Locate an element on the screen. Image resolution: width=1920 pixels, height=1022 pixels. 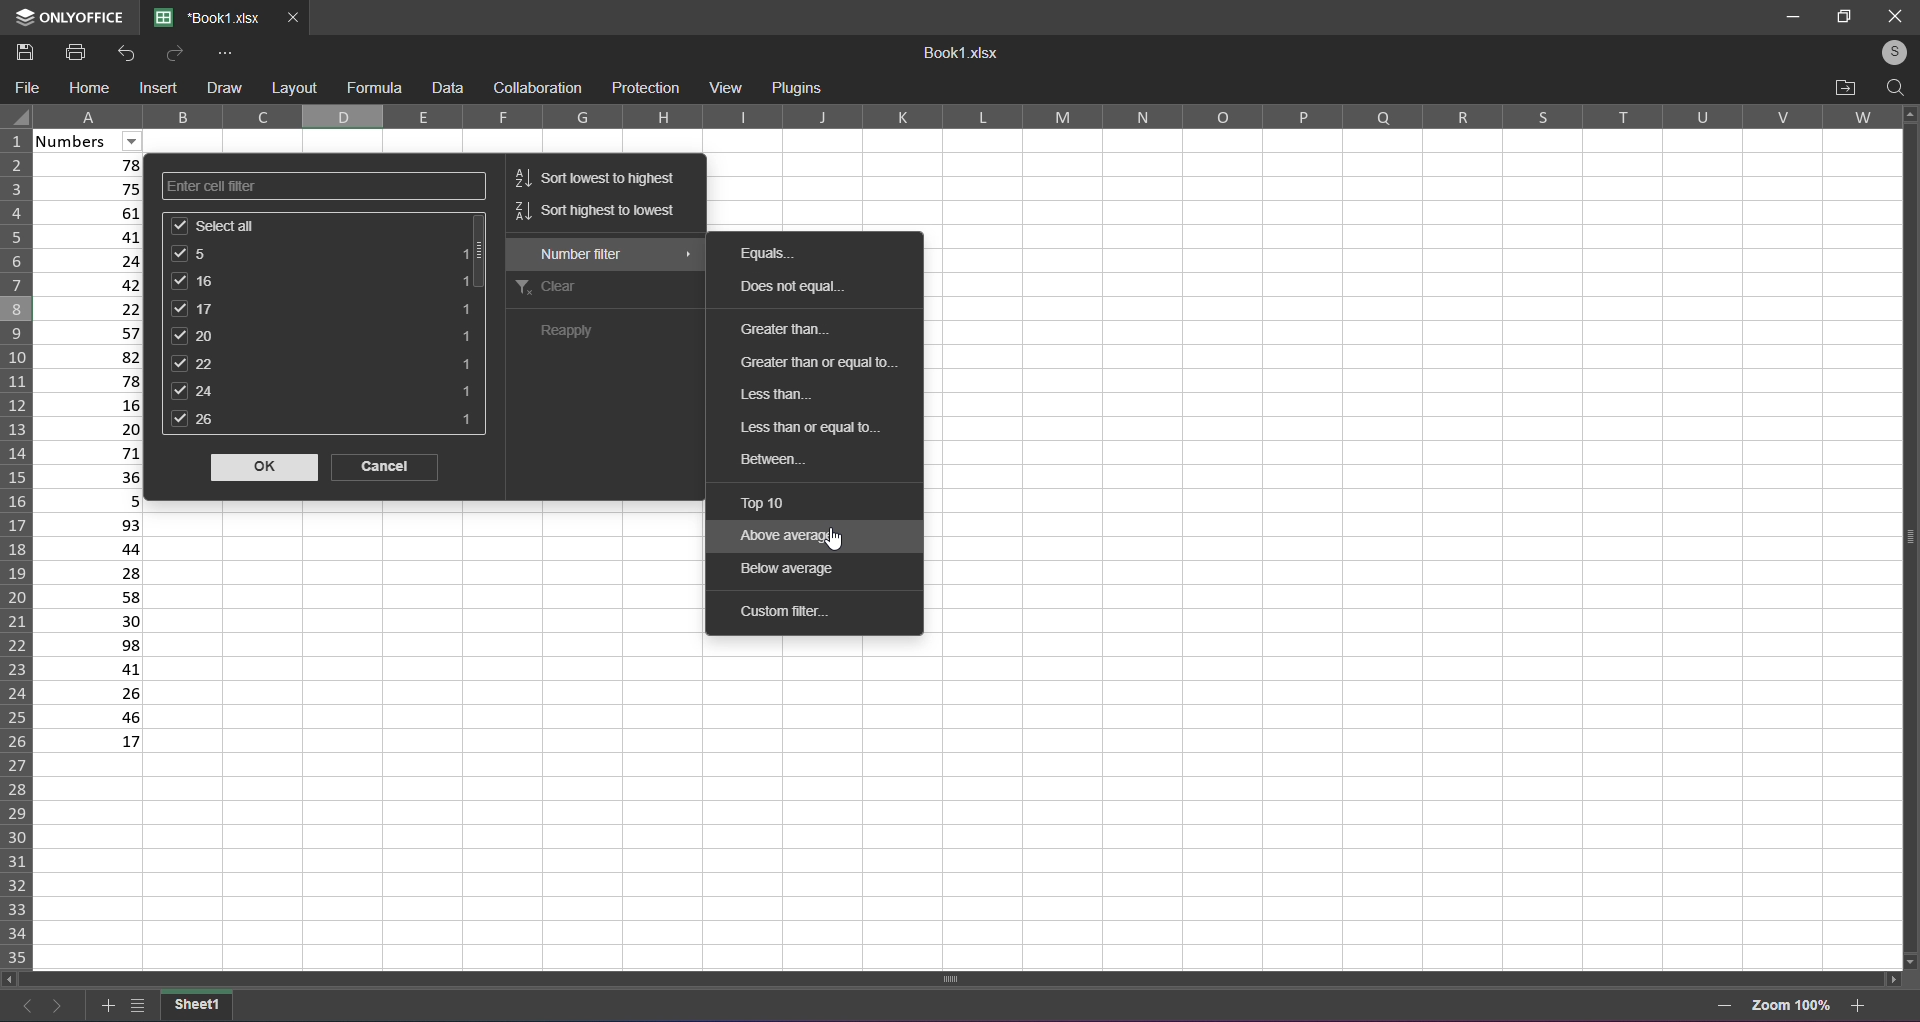
greater than is located at coordinates (814, 328).